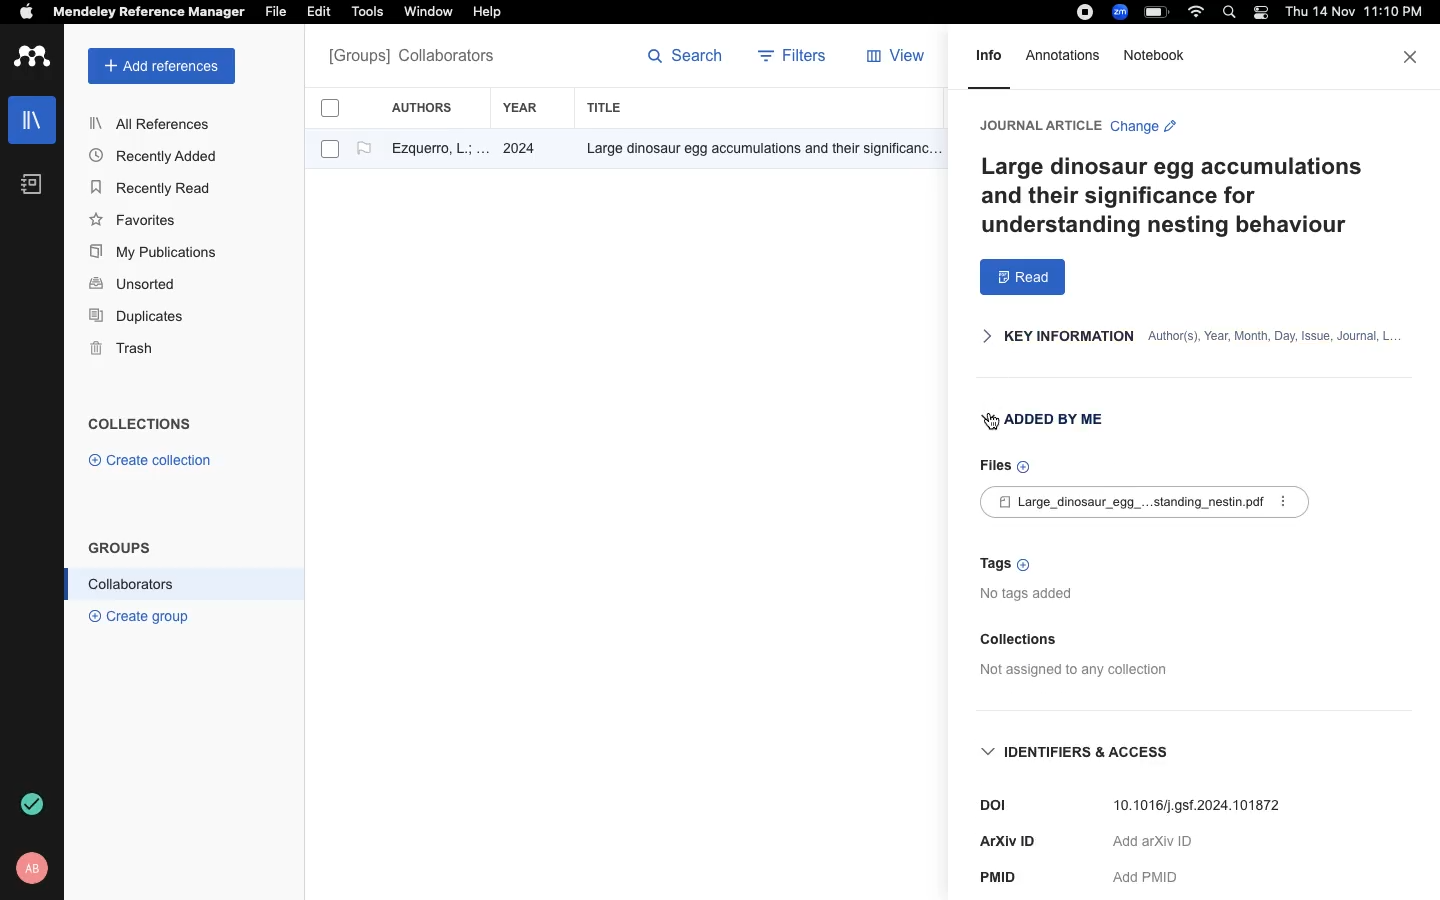 The height and width of the screenshot is (900, 1440). Describe the element at coordinates (135, 615) in the screenshot. I see `® Create group` at that location.